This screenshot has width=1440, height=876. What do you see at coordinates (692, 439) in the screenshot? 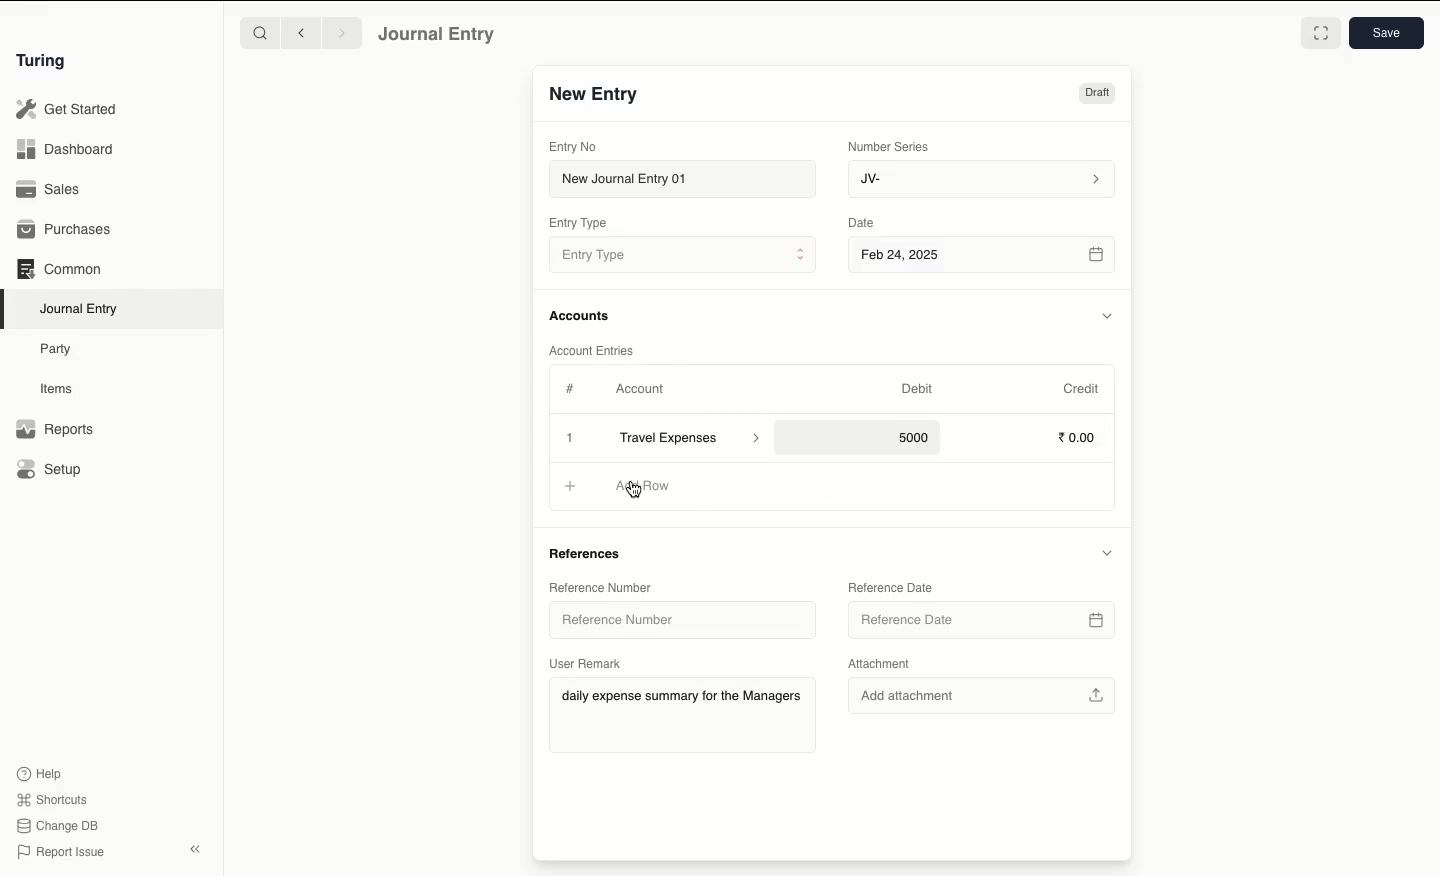
I see `Travel Expenses` at bounding box center [692, 439].